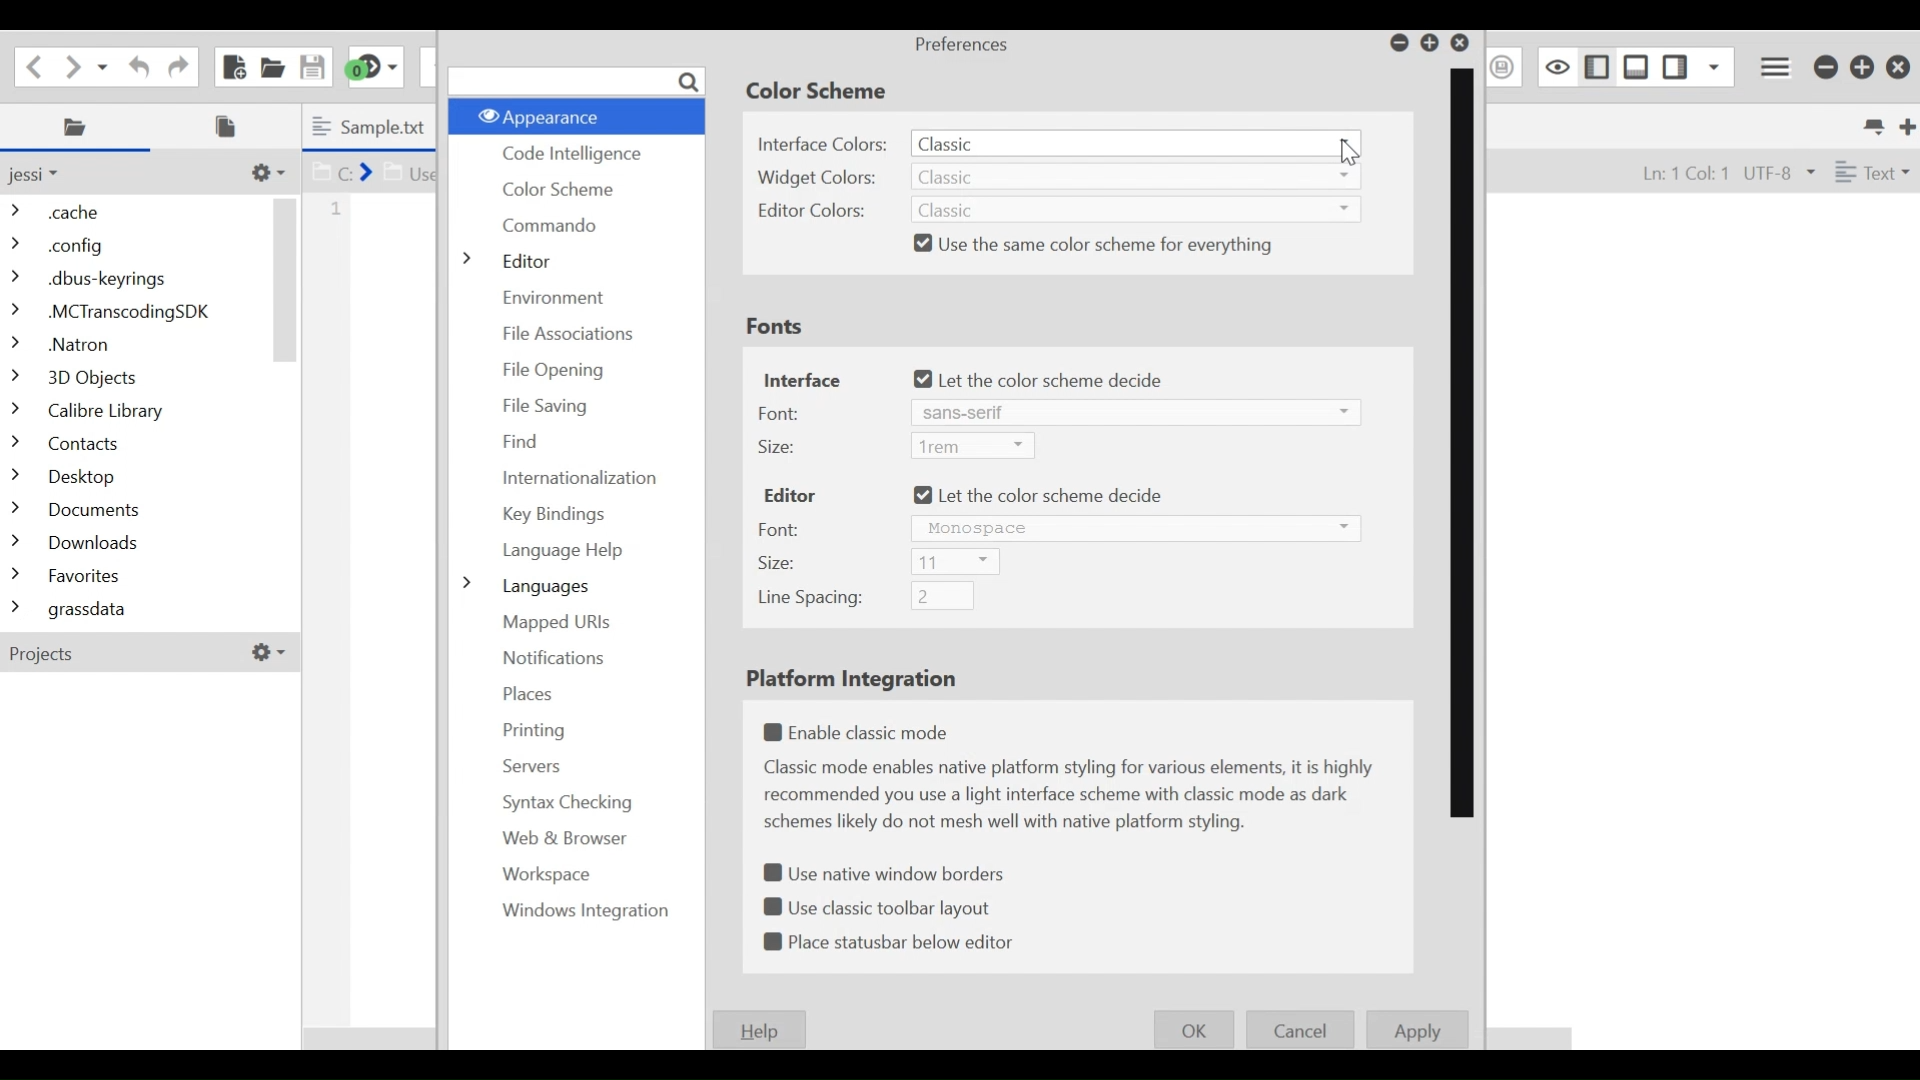  I want to click on Show/Hide Bottom Pane, so click(1637, 66).